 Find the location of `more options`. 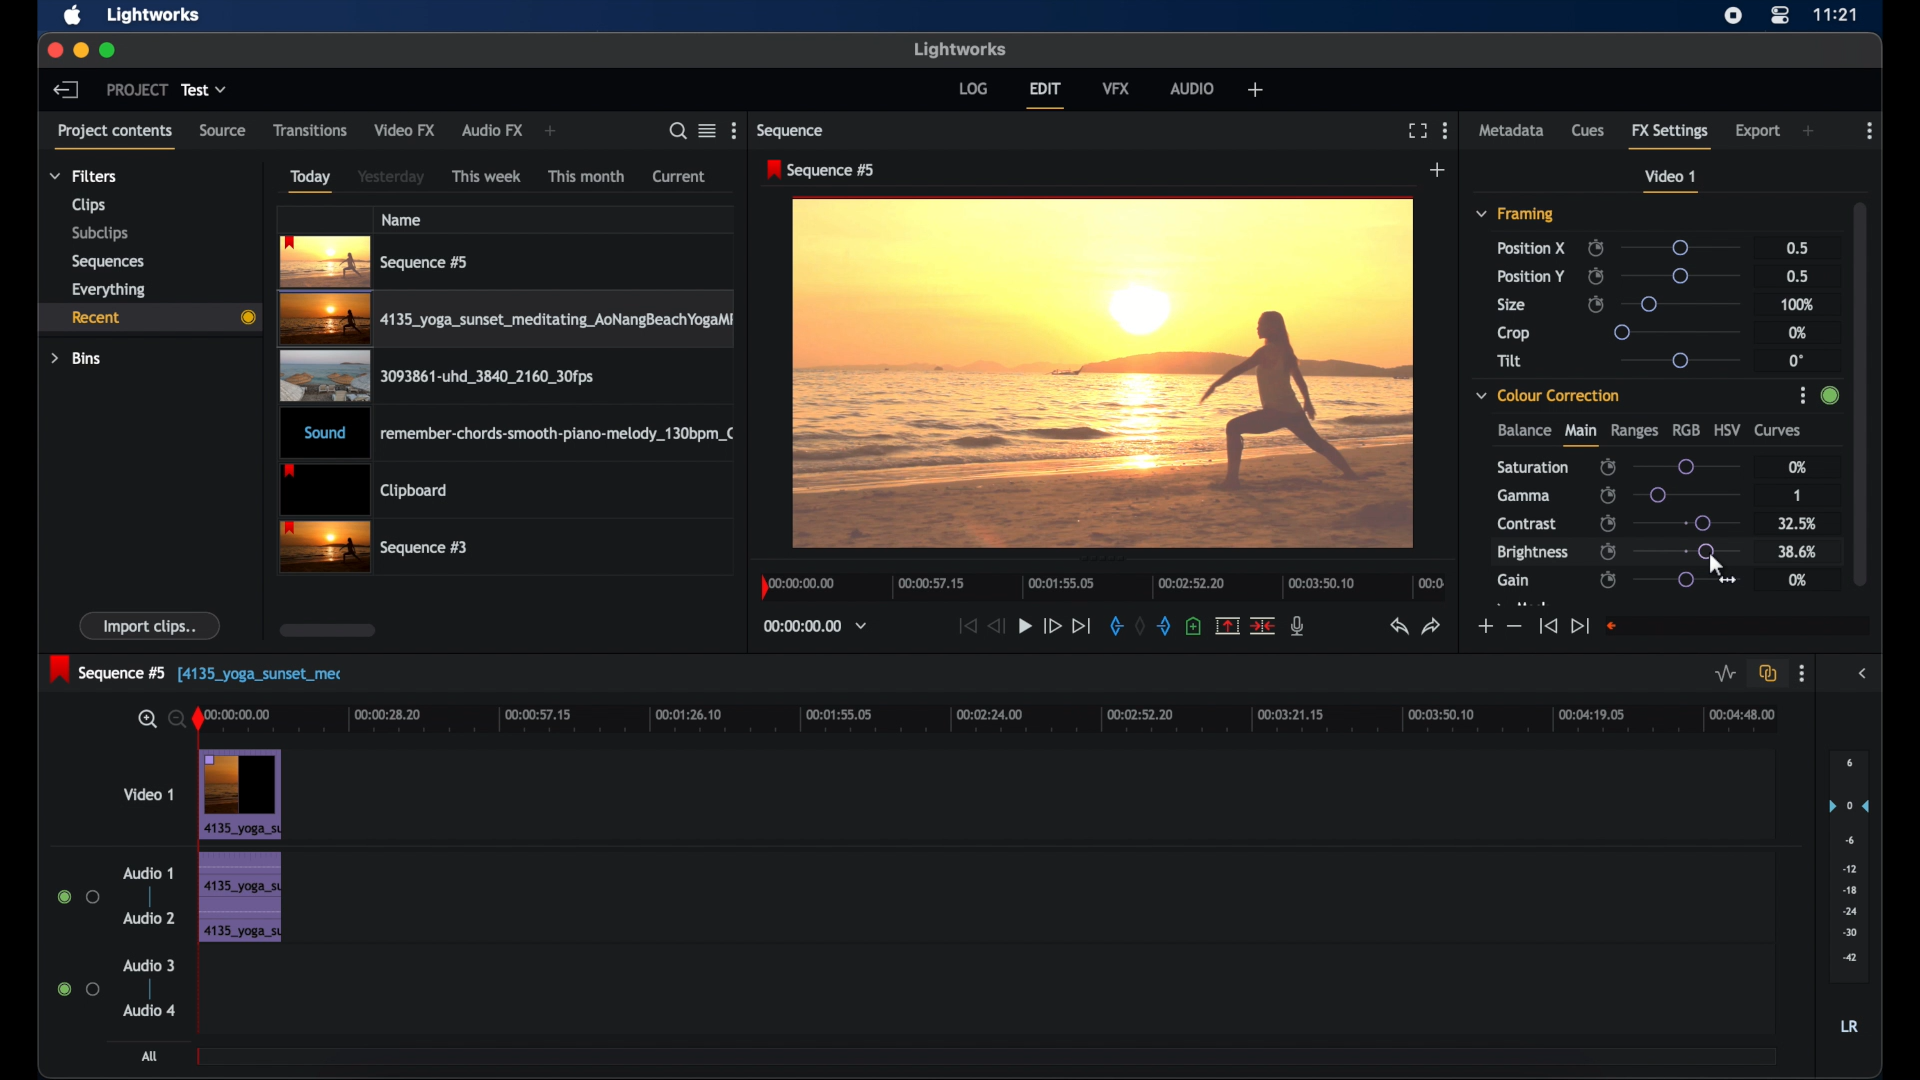

more options is located at coordinates (1870, 131).